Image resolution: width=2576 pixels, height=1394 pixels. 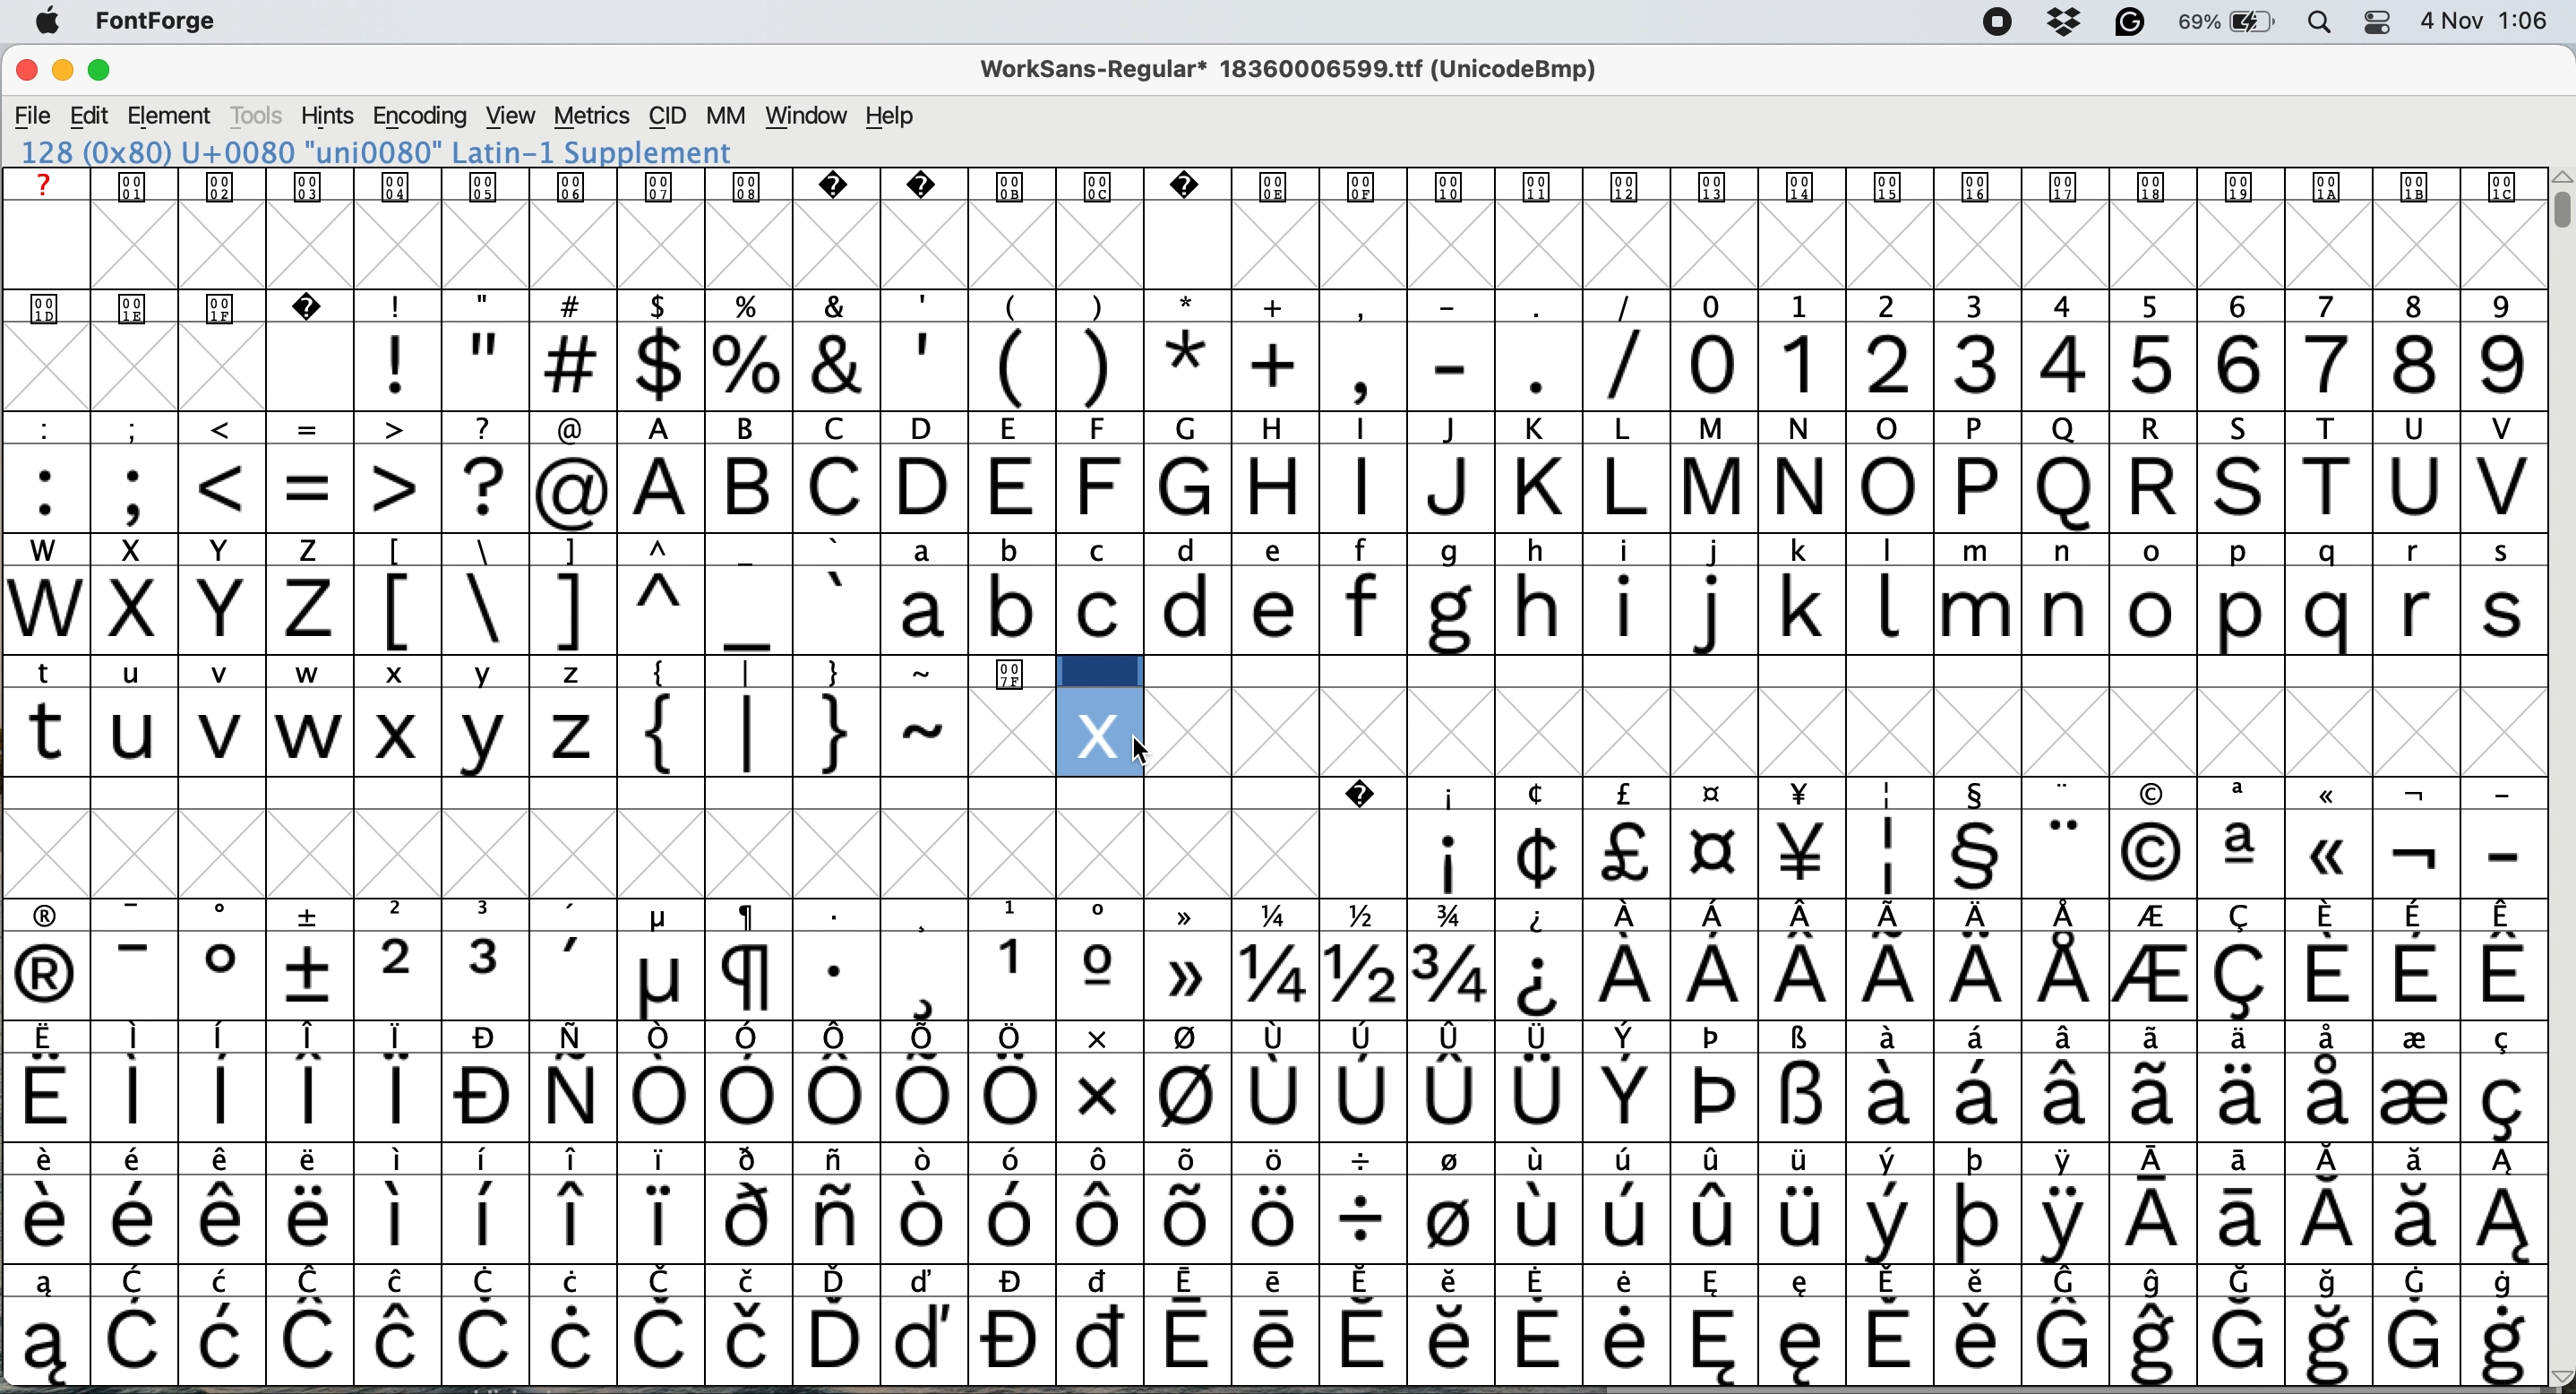 What do you see at coordinates (1282, 305) in the screenshot?
I see `special characters and text` at bounding box center [1282, 305].